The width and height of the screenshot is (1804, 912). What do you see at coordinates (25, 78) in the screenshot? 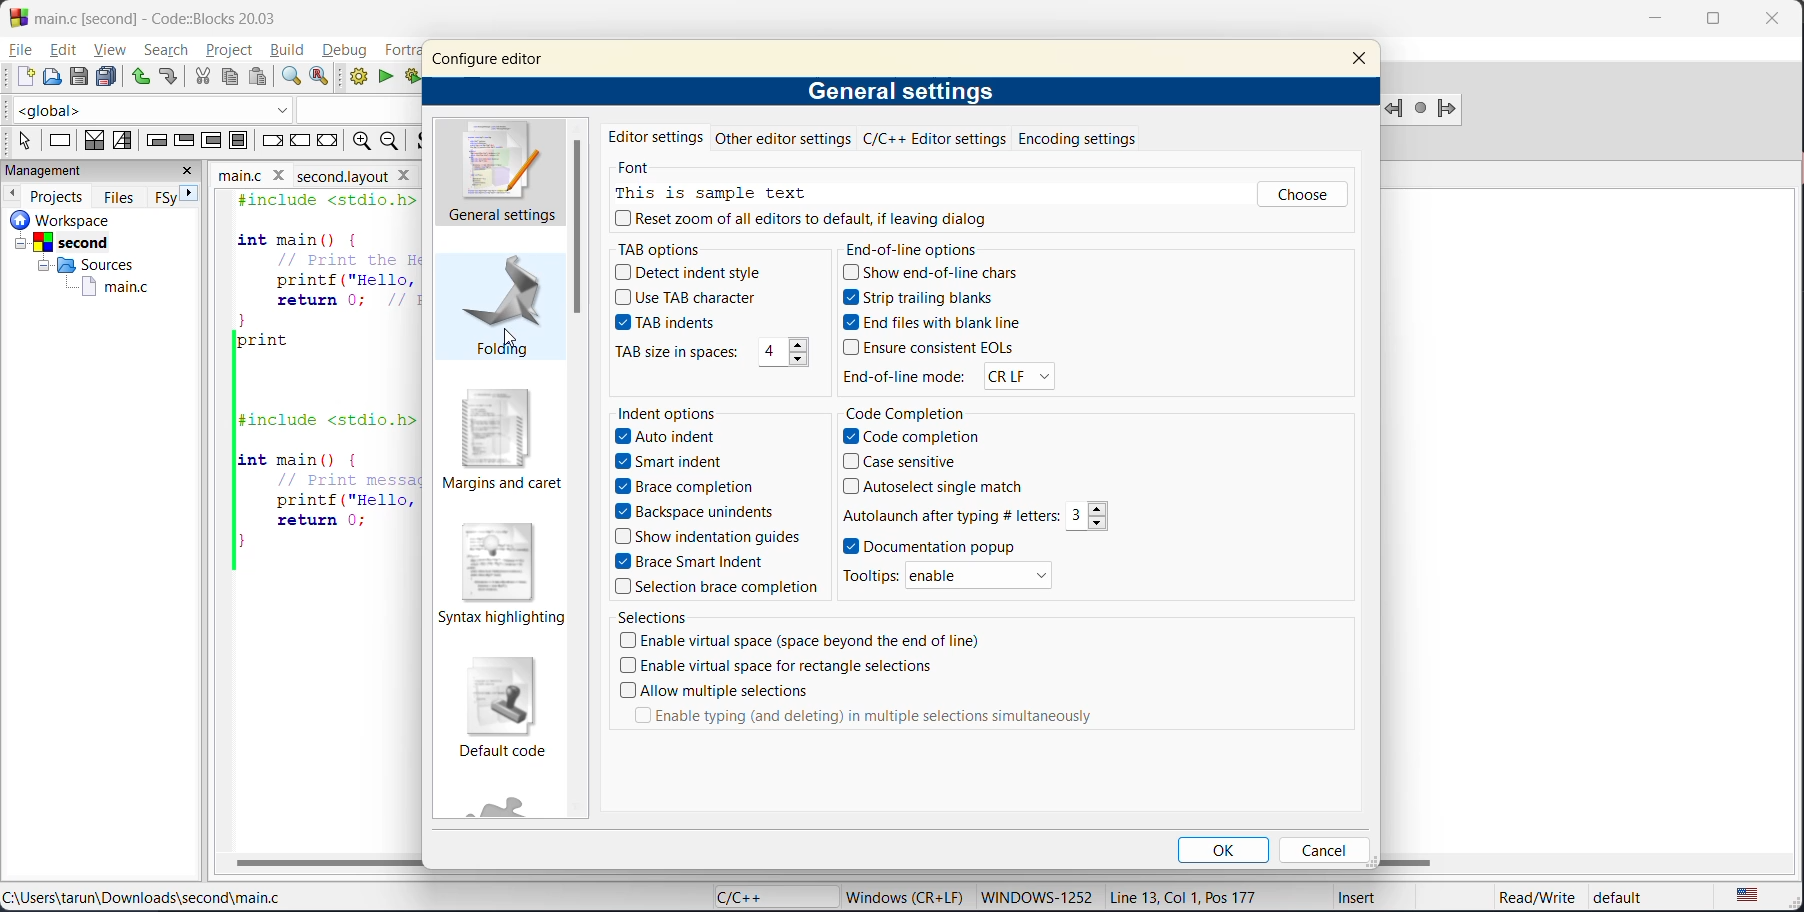
I see `new` at bounding box center [25, 78].